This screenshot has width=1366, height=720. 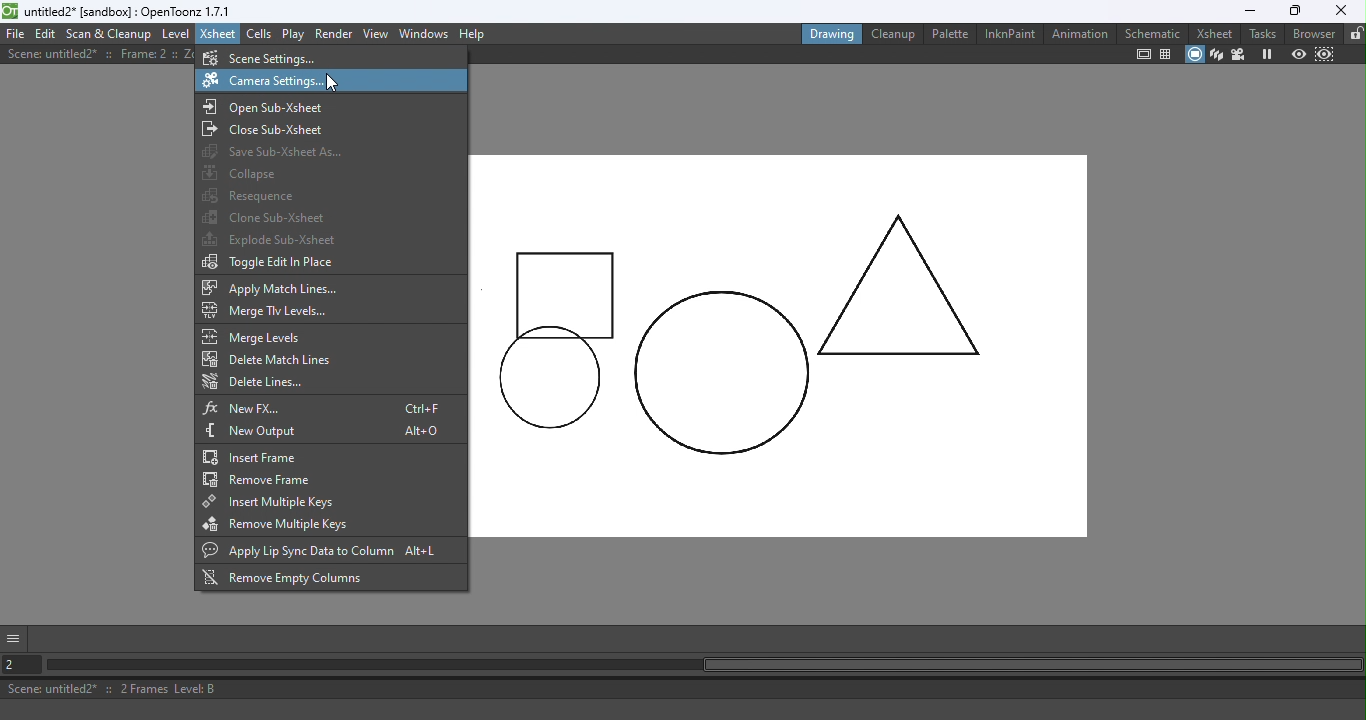 What do you see at coordinates (275, 153) in the screenshot?
I see `Save sub-Xsheet As` at bounding box center [275, 153].